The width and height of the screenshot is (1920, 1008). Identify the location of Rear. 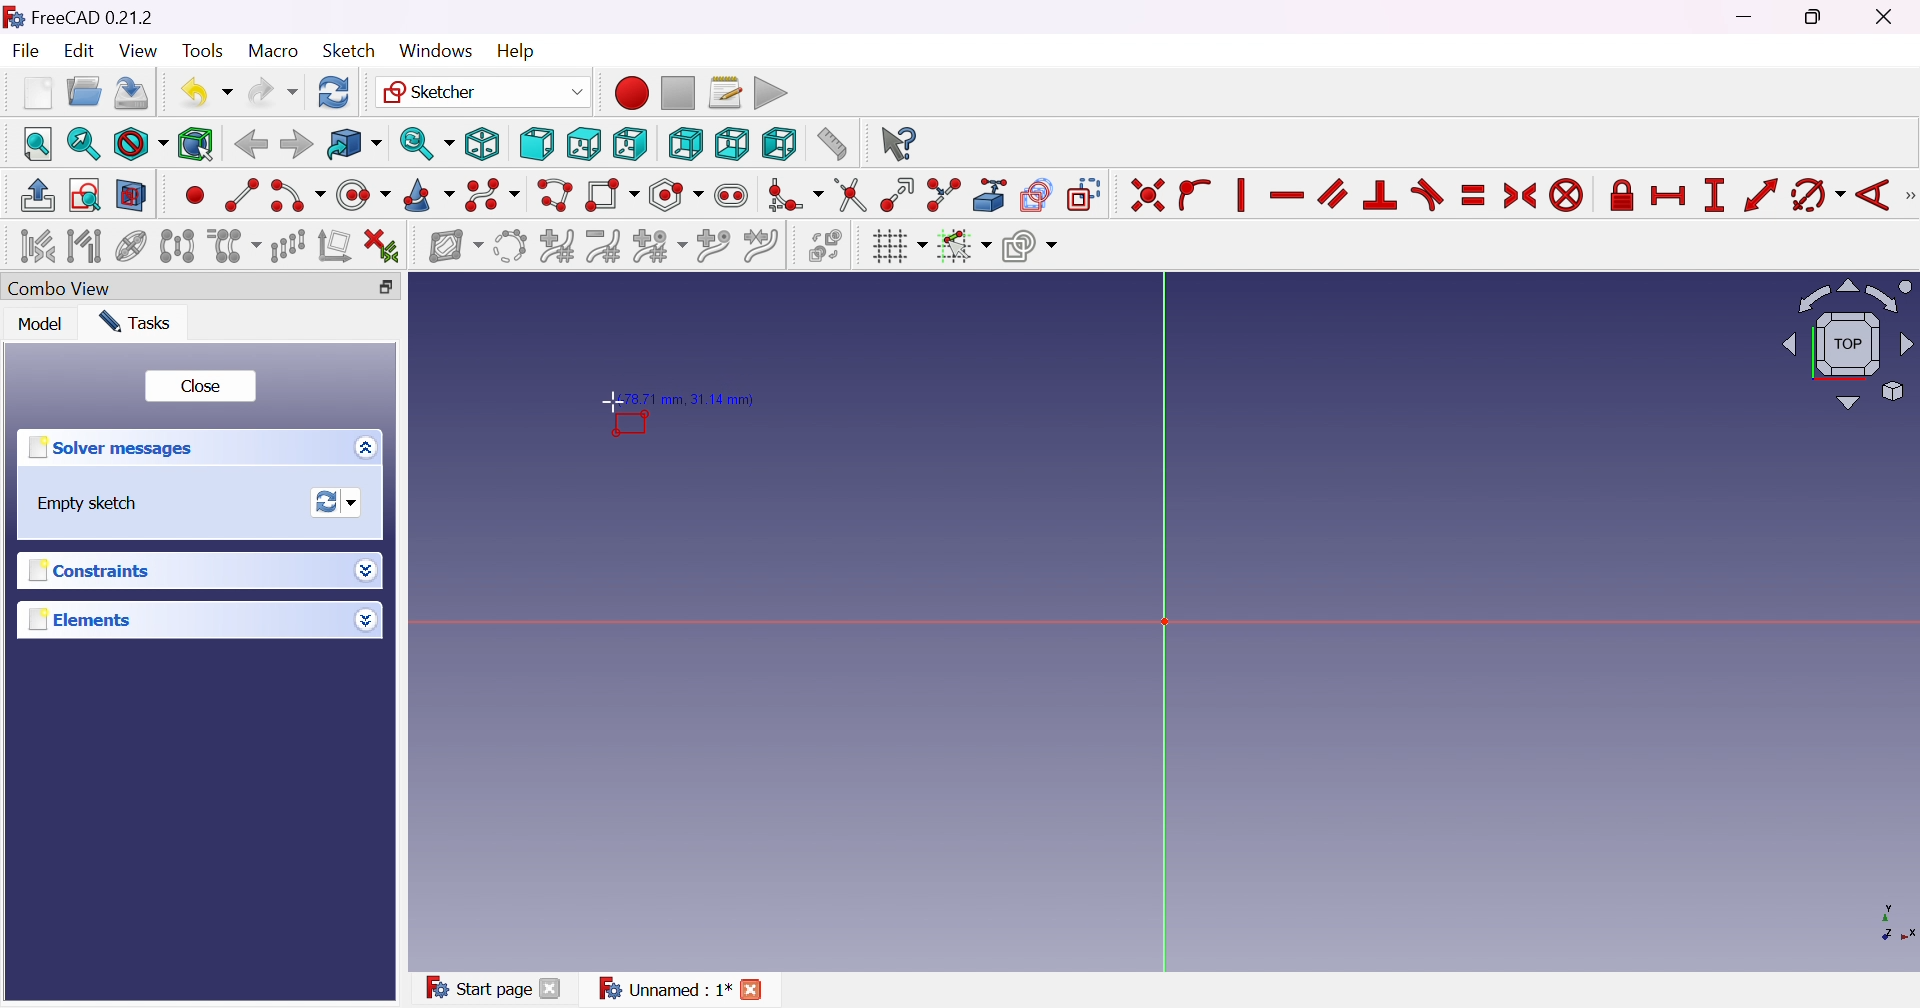
(686, 145).